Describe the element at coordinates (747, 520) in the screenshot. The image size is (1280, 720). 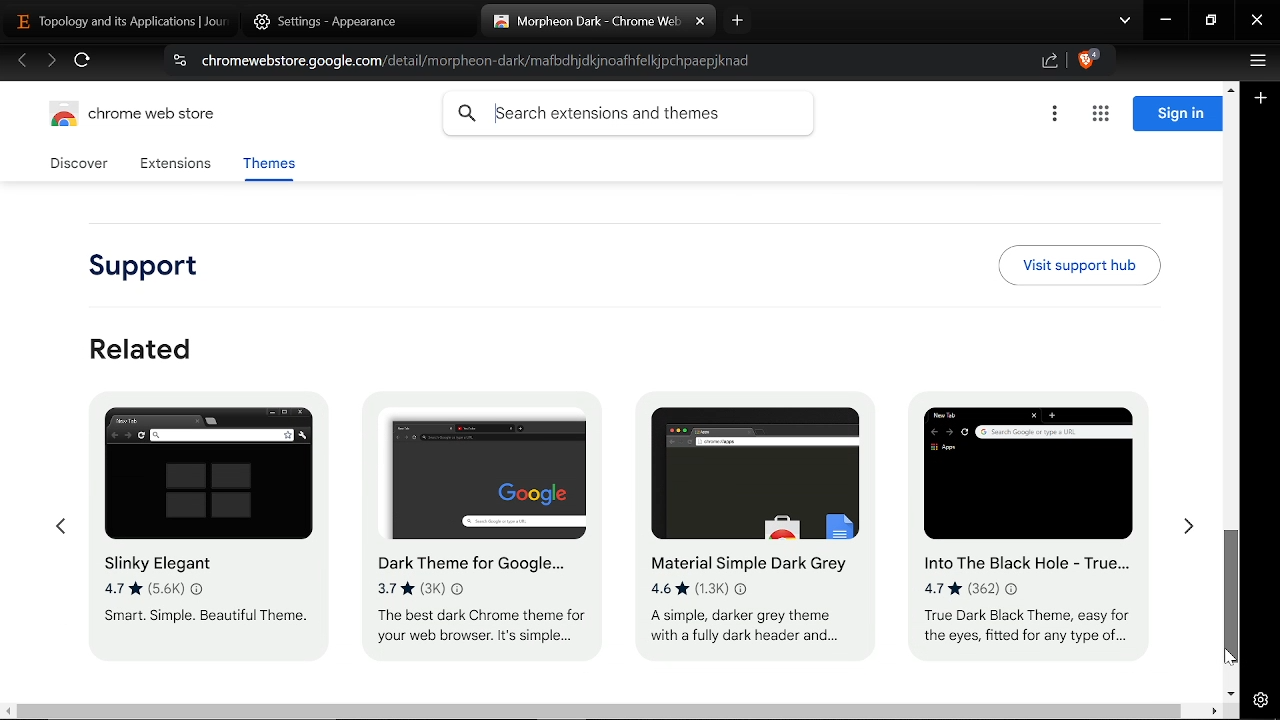
I see `Material Simple Dark Grey theme` at that location.